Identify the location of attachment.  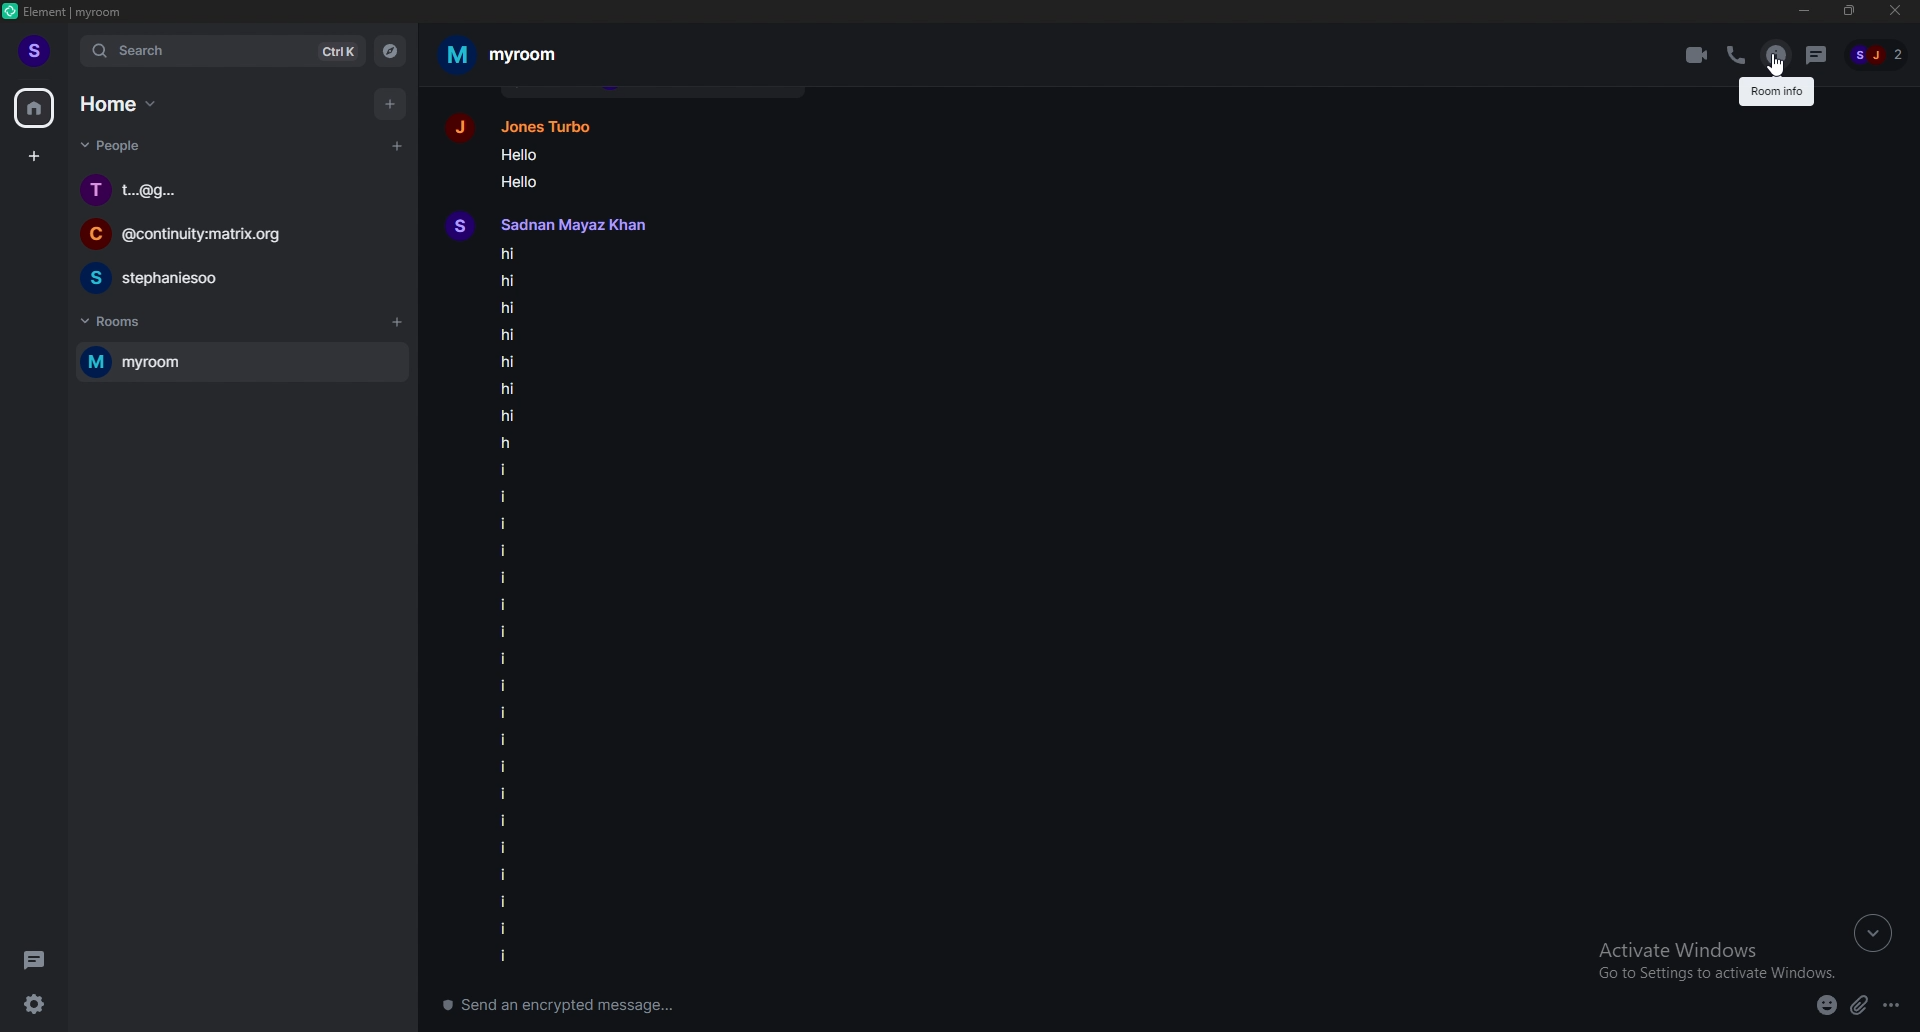
(1858, 1007).